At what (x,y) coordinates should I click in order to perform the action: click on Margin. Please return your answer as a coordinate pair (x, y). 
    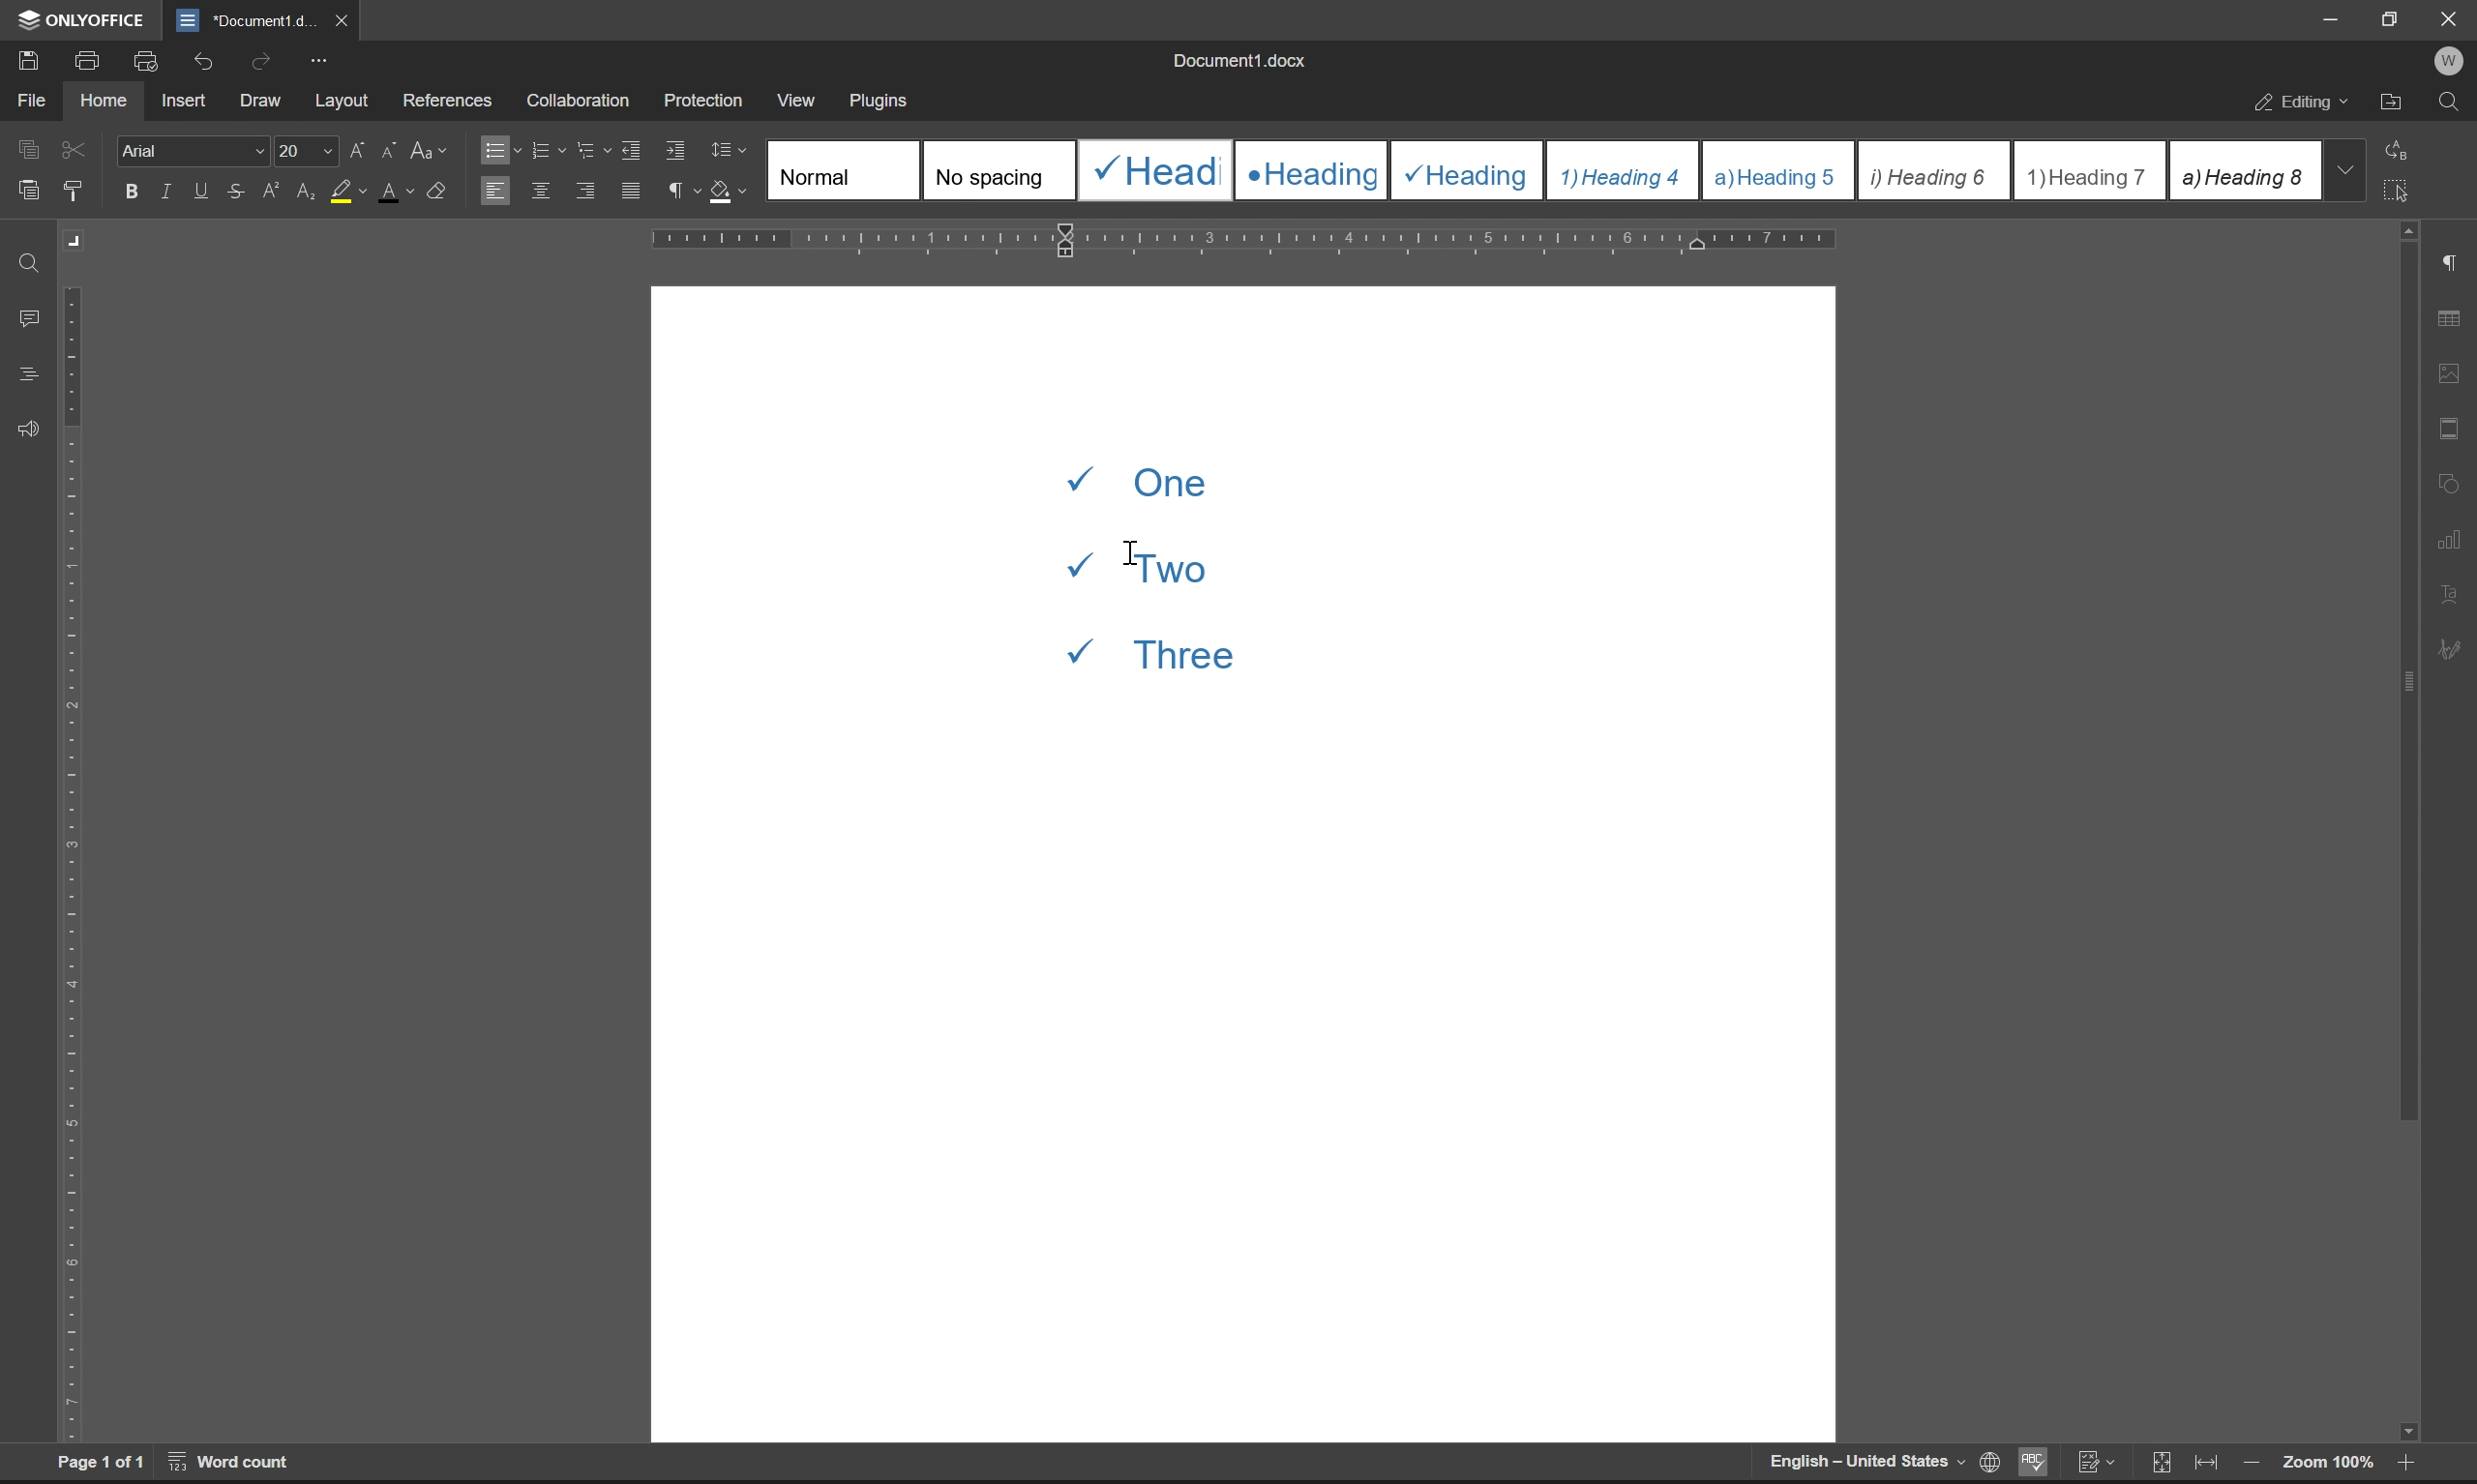
    Looking at the image, I should click on (77, 241).